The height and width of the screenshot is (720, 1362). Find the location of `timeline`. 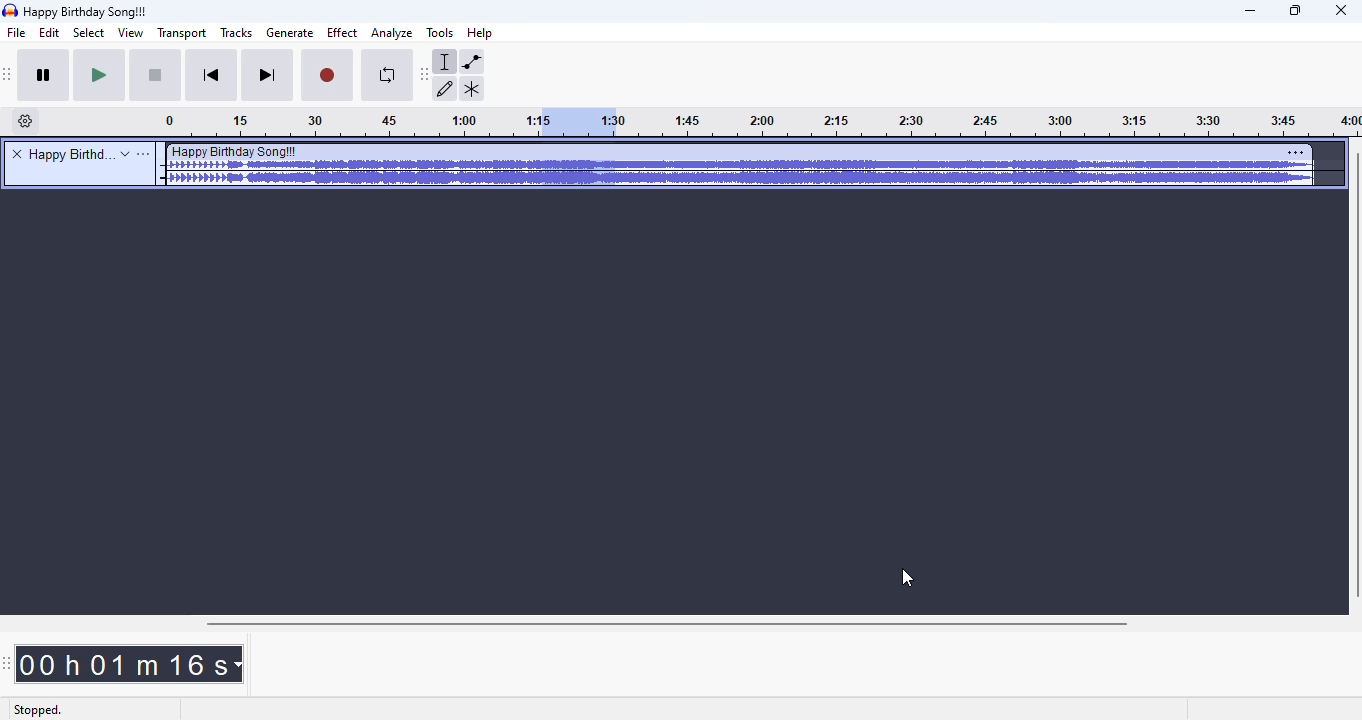

timeline is located at coordinates (989, 124).